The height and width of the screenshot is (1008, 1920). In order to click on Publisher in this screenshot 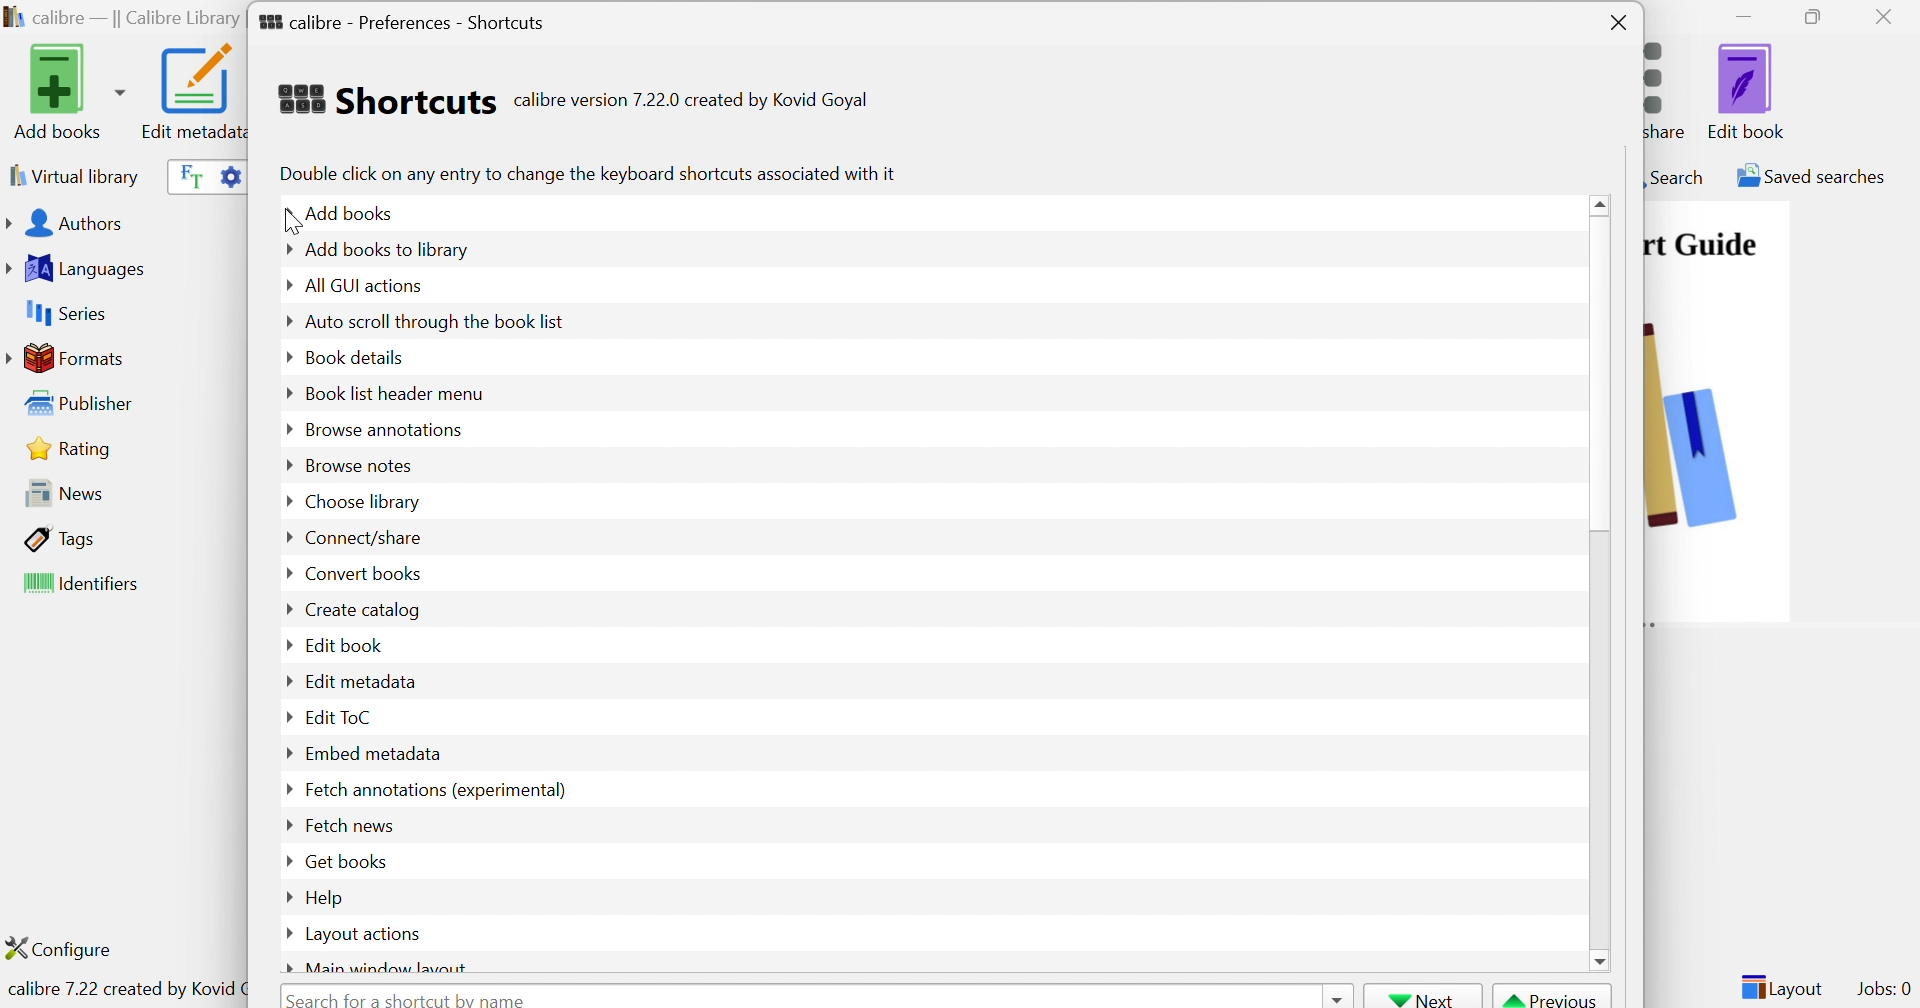, I will do `click(84, 404)`.